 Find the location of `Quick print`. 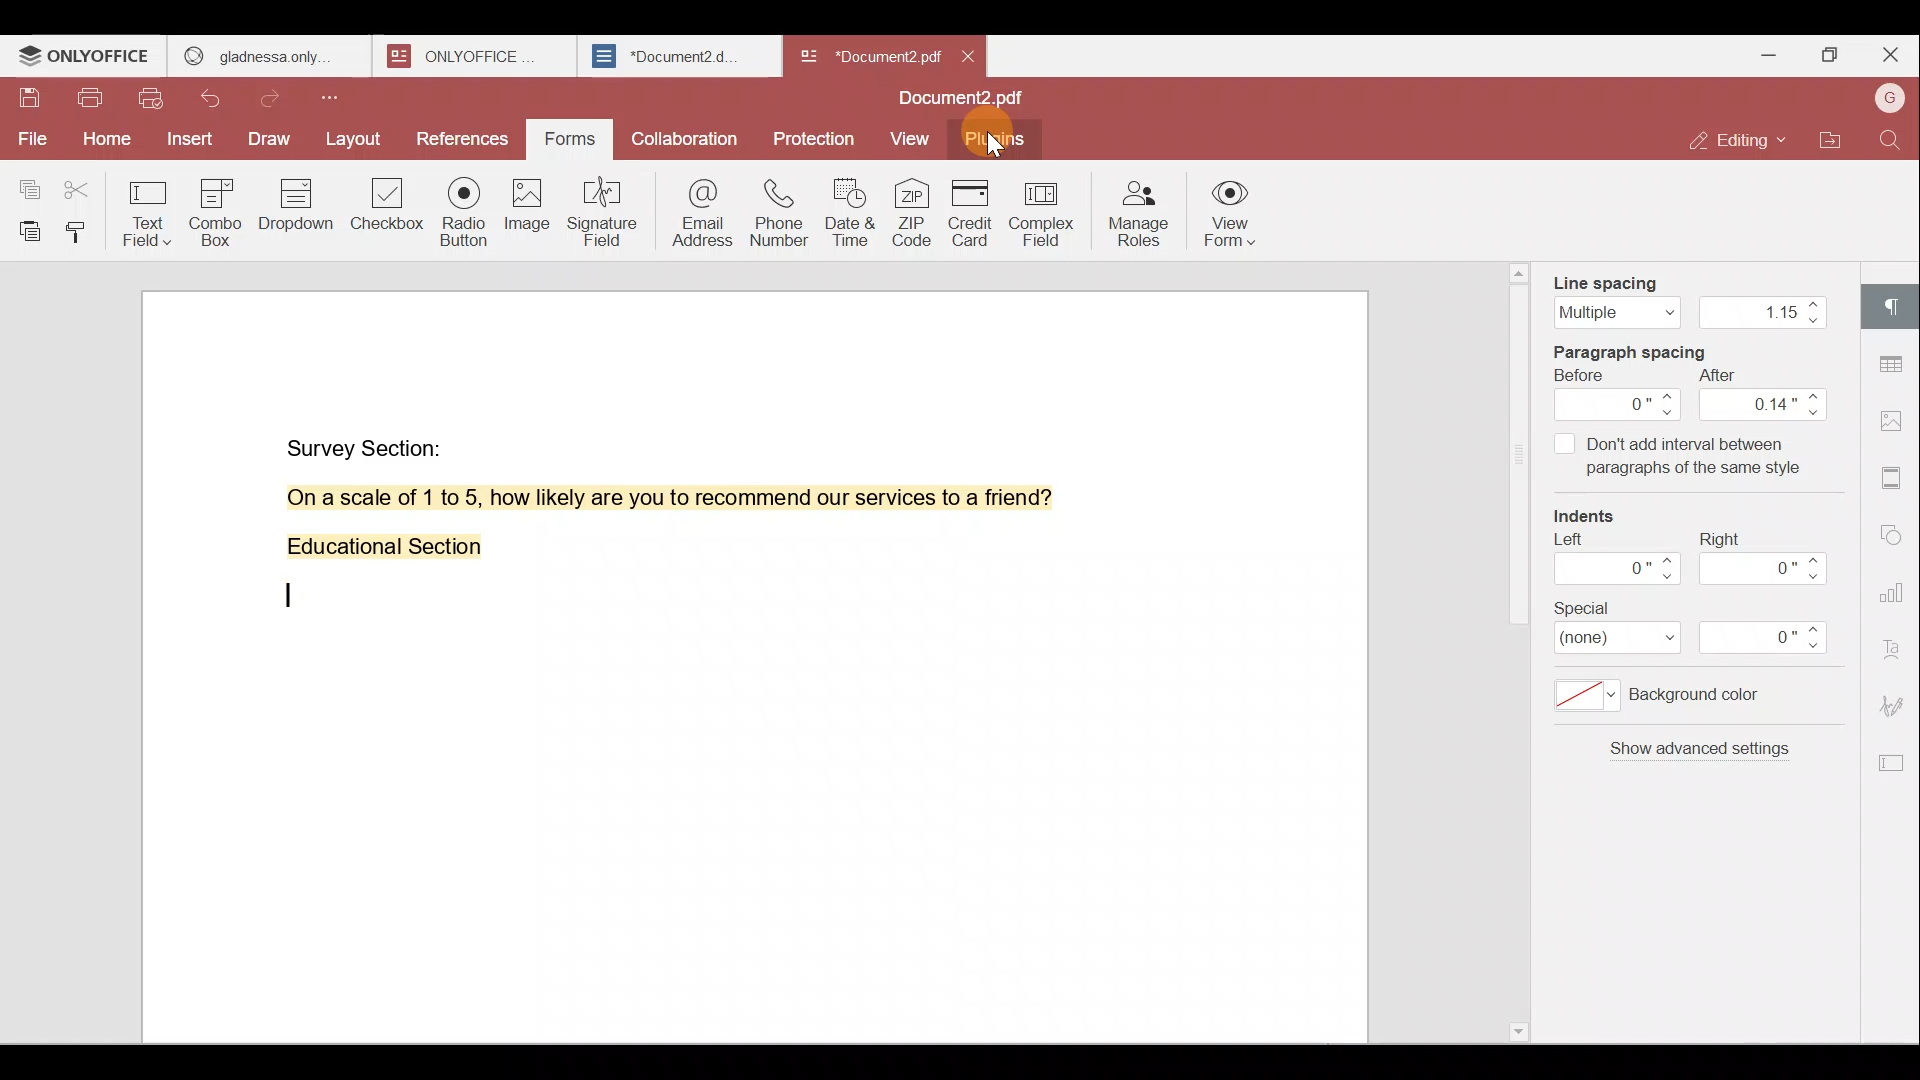

Quick print is located at coordinates (153, 101).